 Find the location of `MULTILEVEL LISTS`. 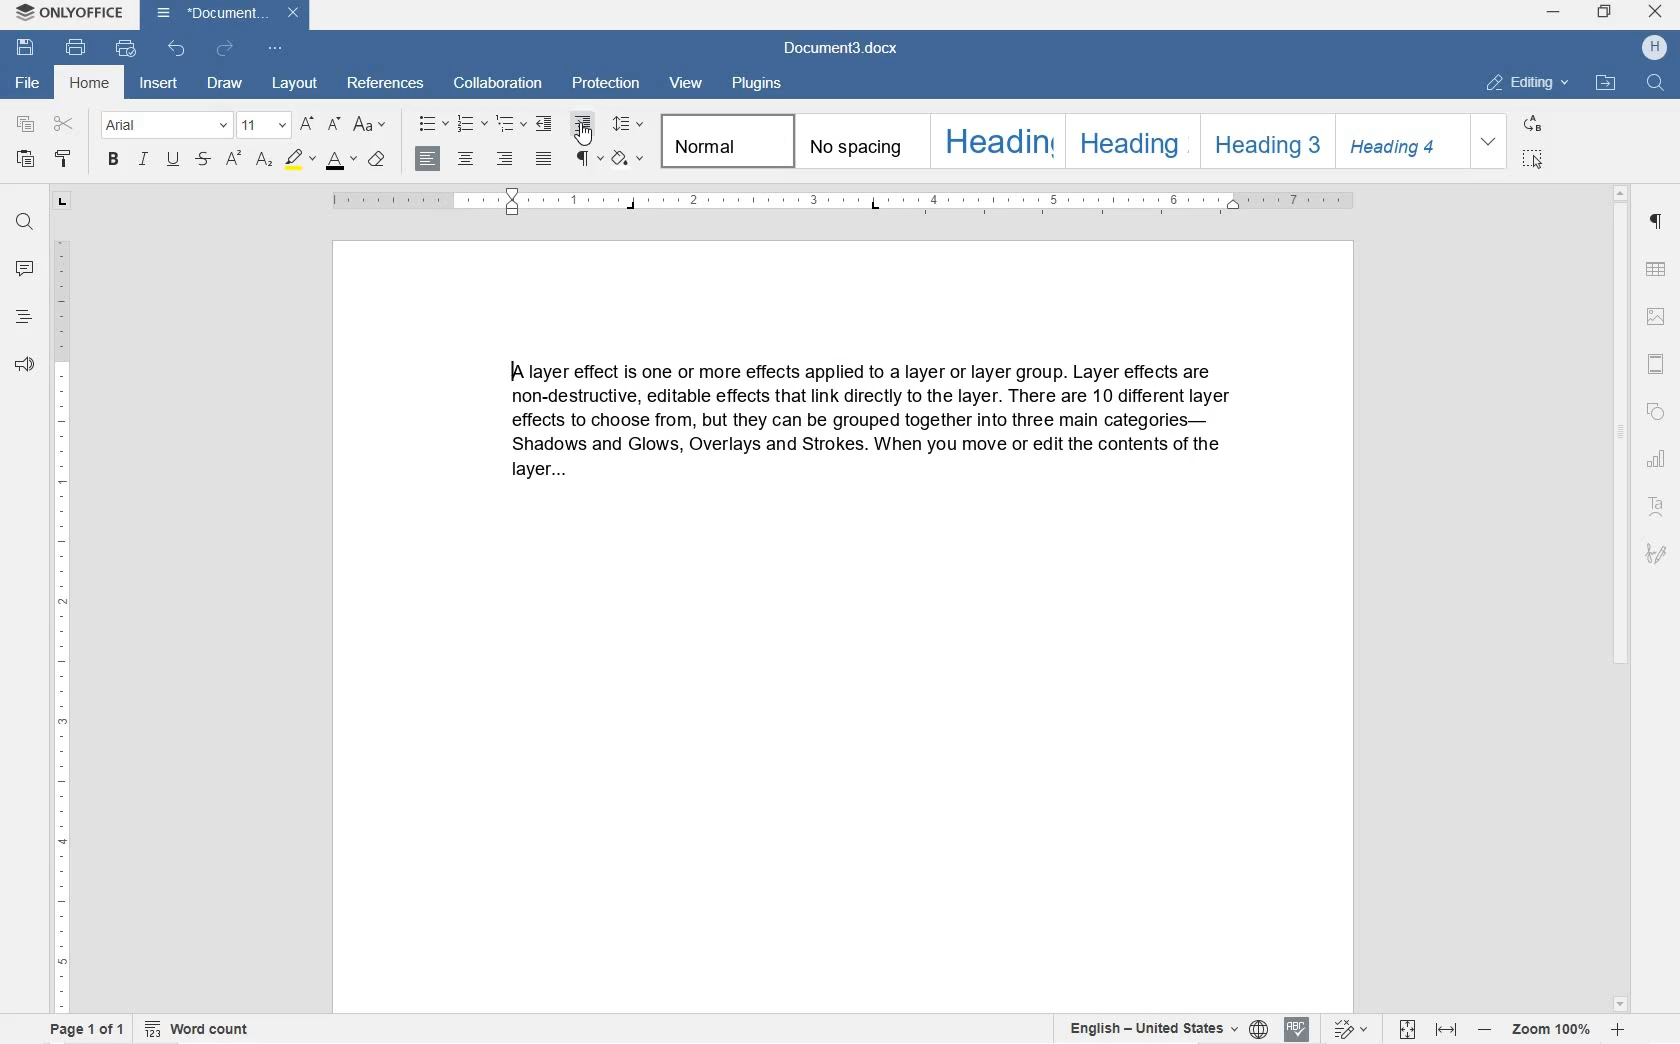

MULTILEVEL LISTS is located at coordinates (511, 125).